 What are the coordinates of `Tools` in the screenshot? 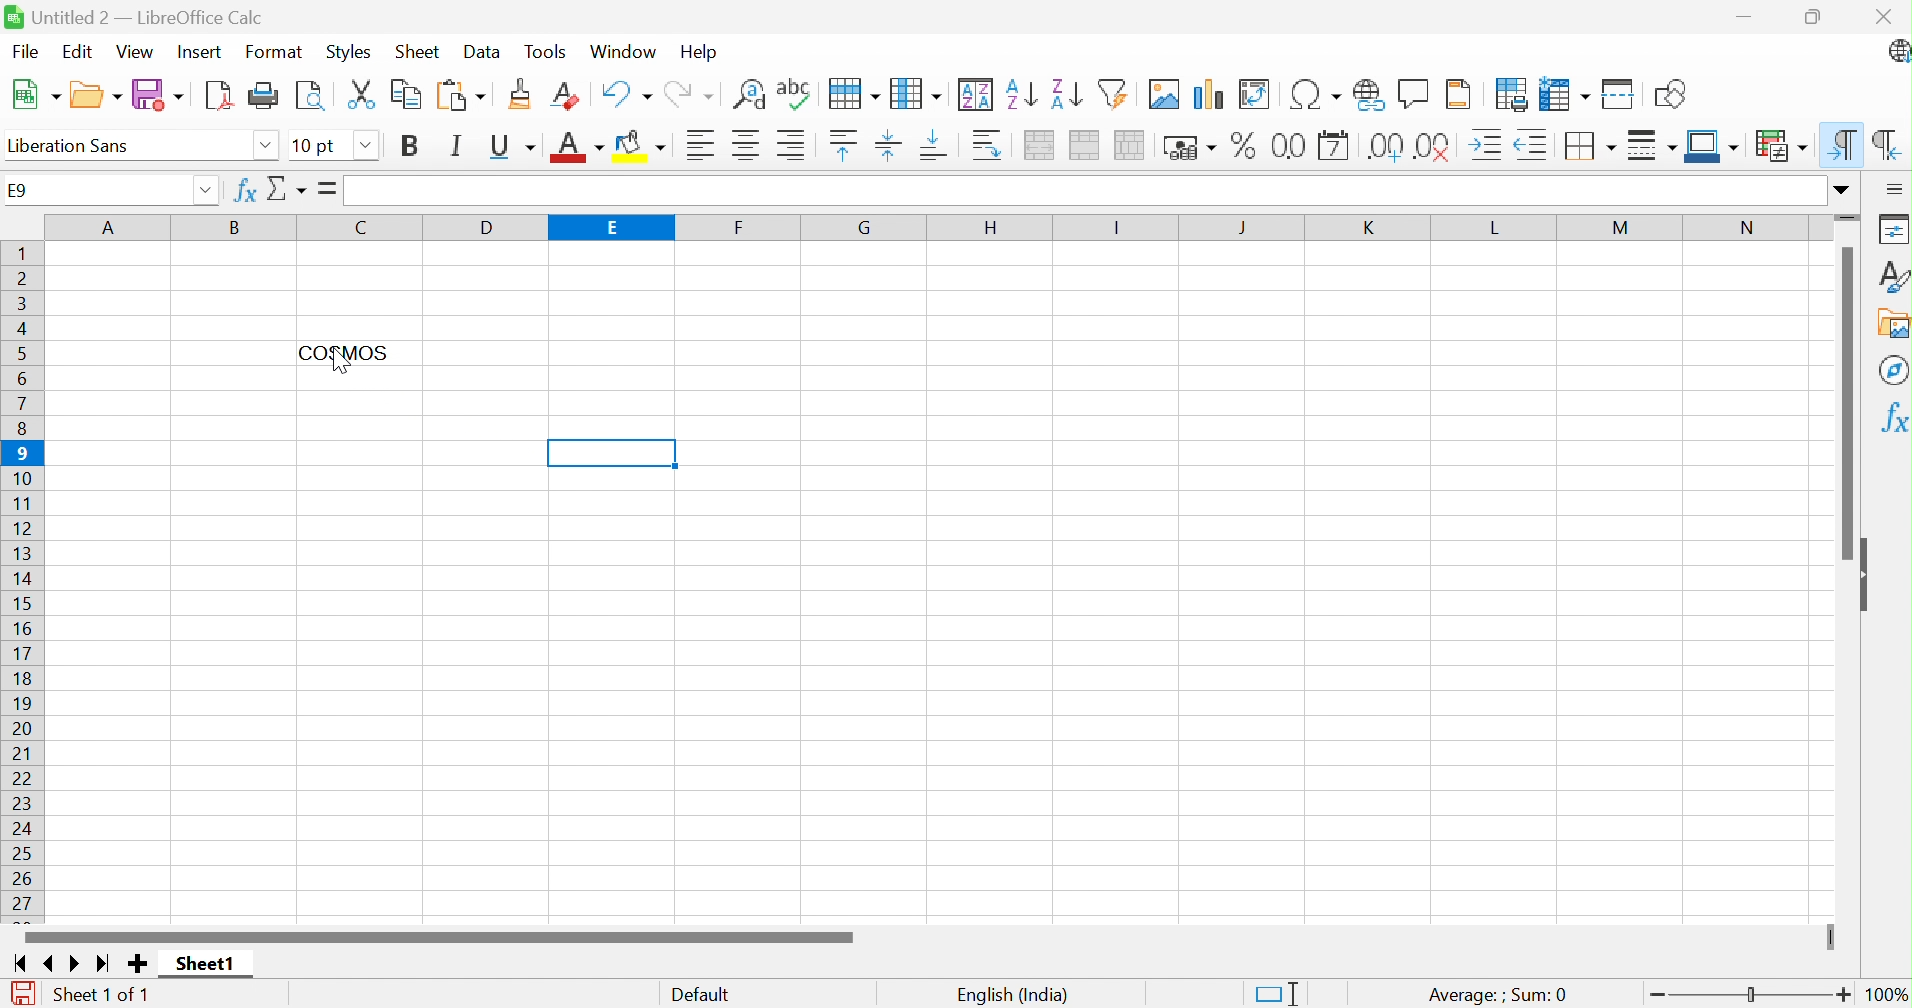 It's located at (551, 51).